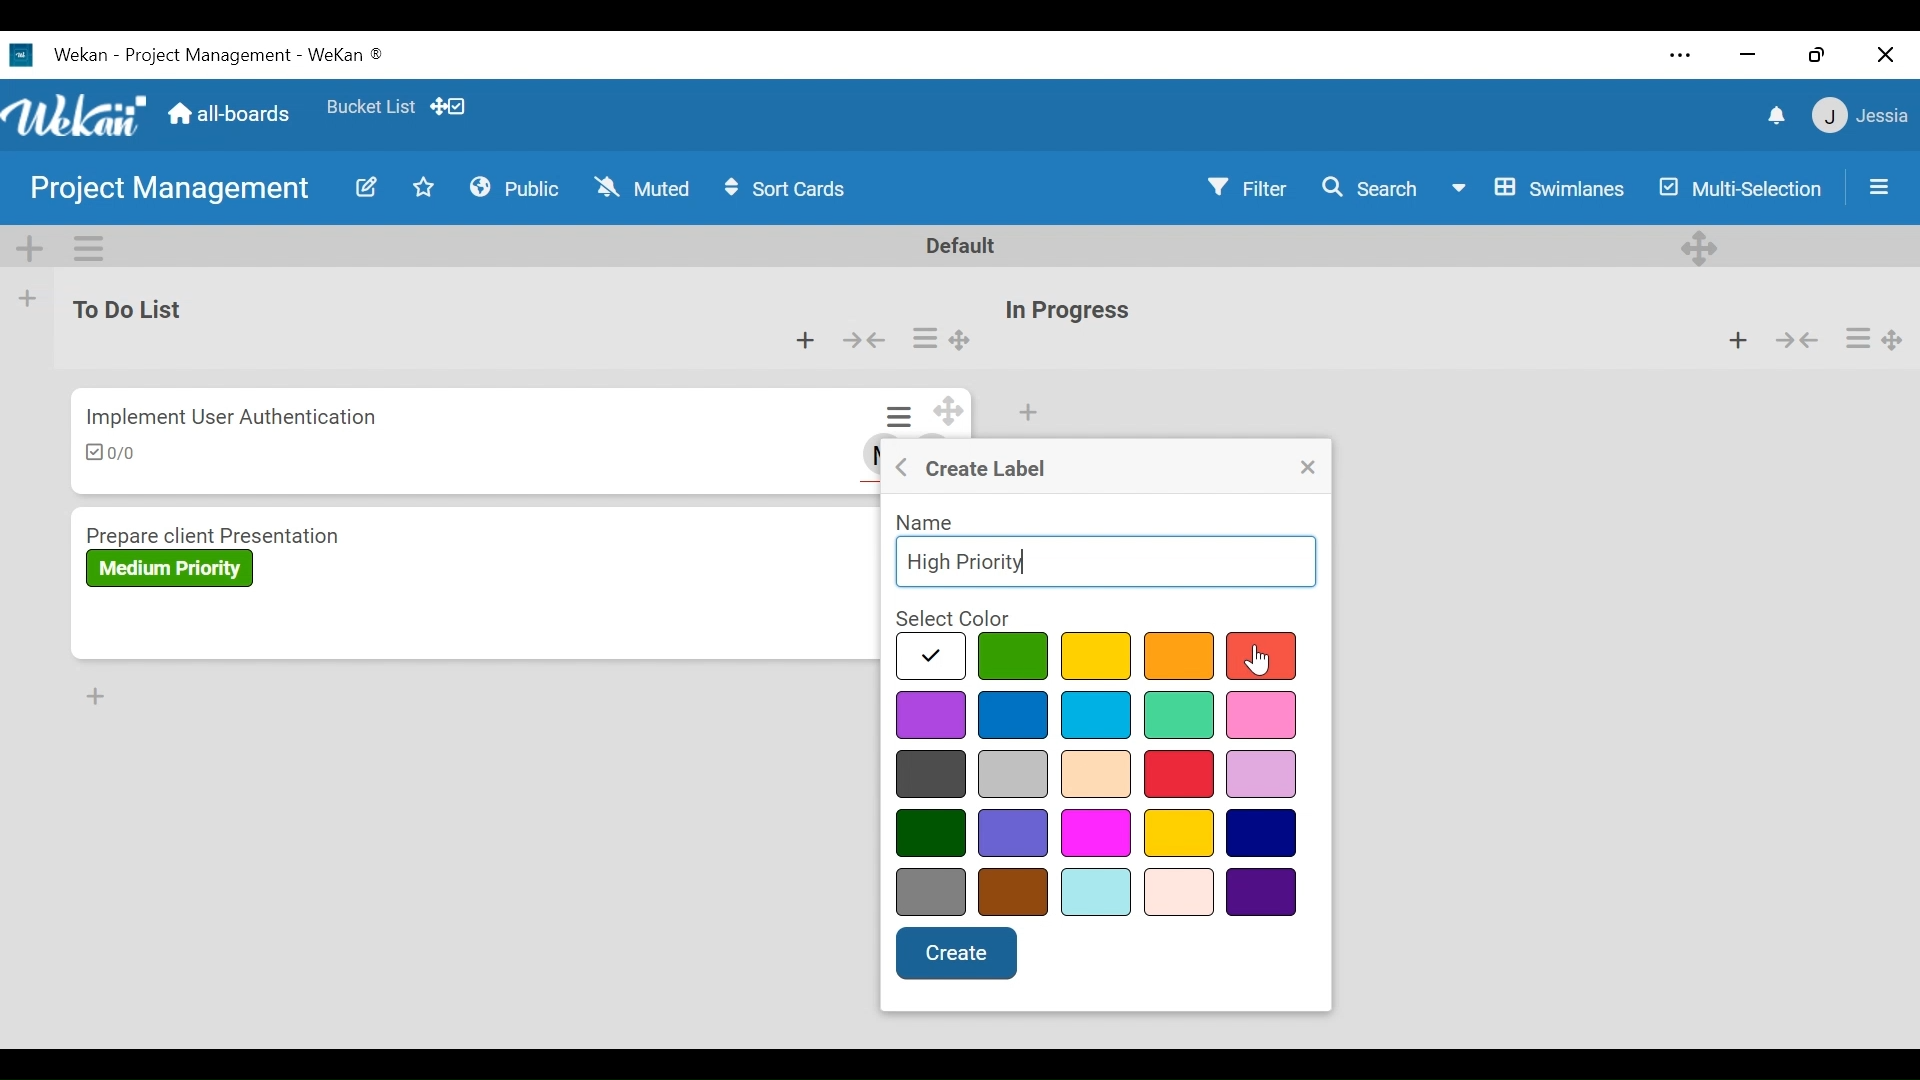 This screenshot has width=1920, height=1080. I want to click on Checklist, so click(117, 454).